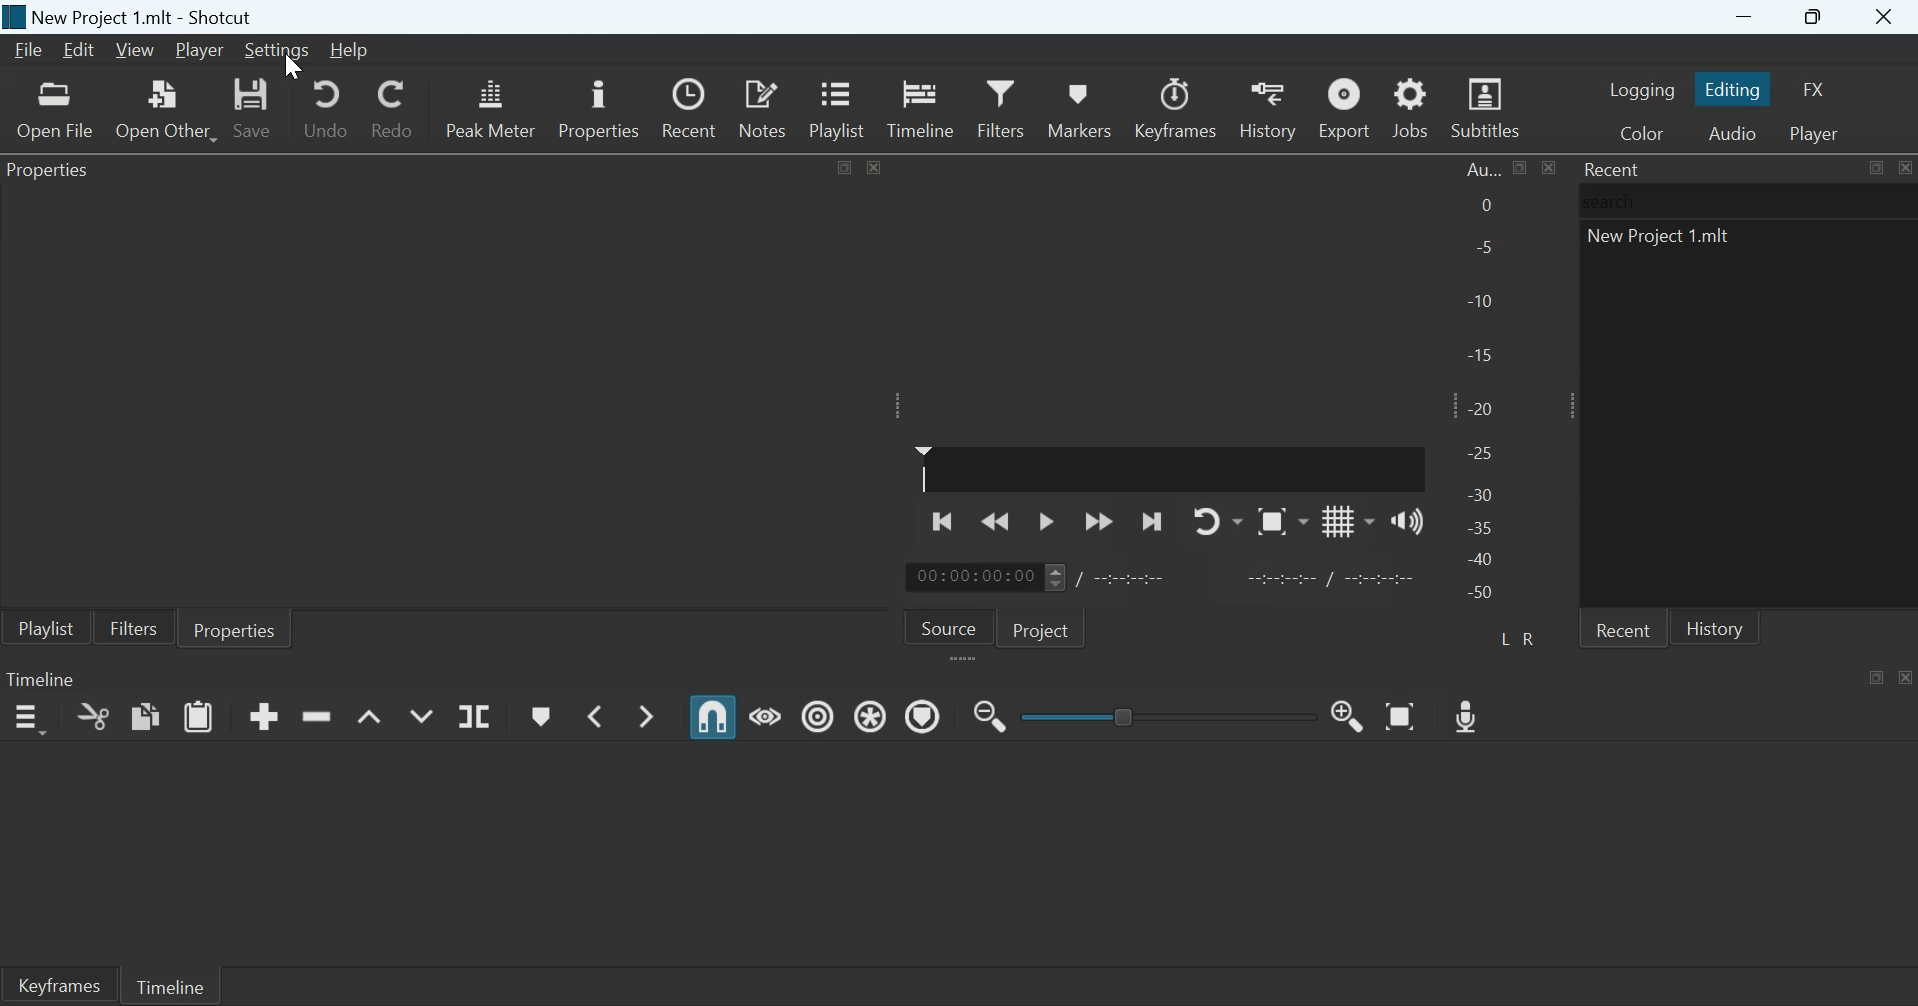 This screenshot has height=1006, width=1918. Describe the element at coordinates (145, 17) in the screenshot. I see `New Project 1.mlt - Shotcut` at that location.